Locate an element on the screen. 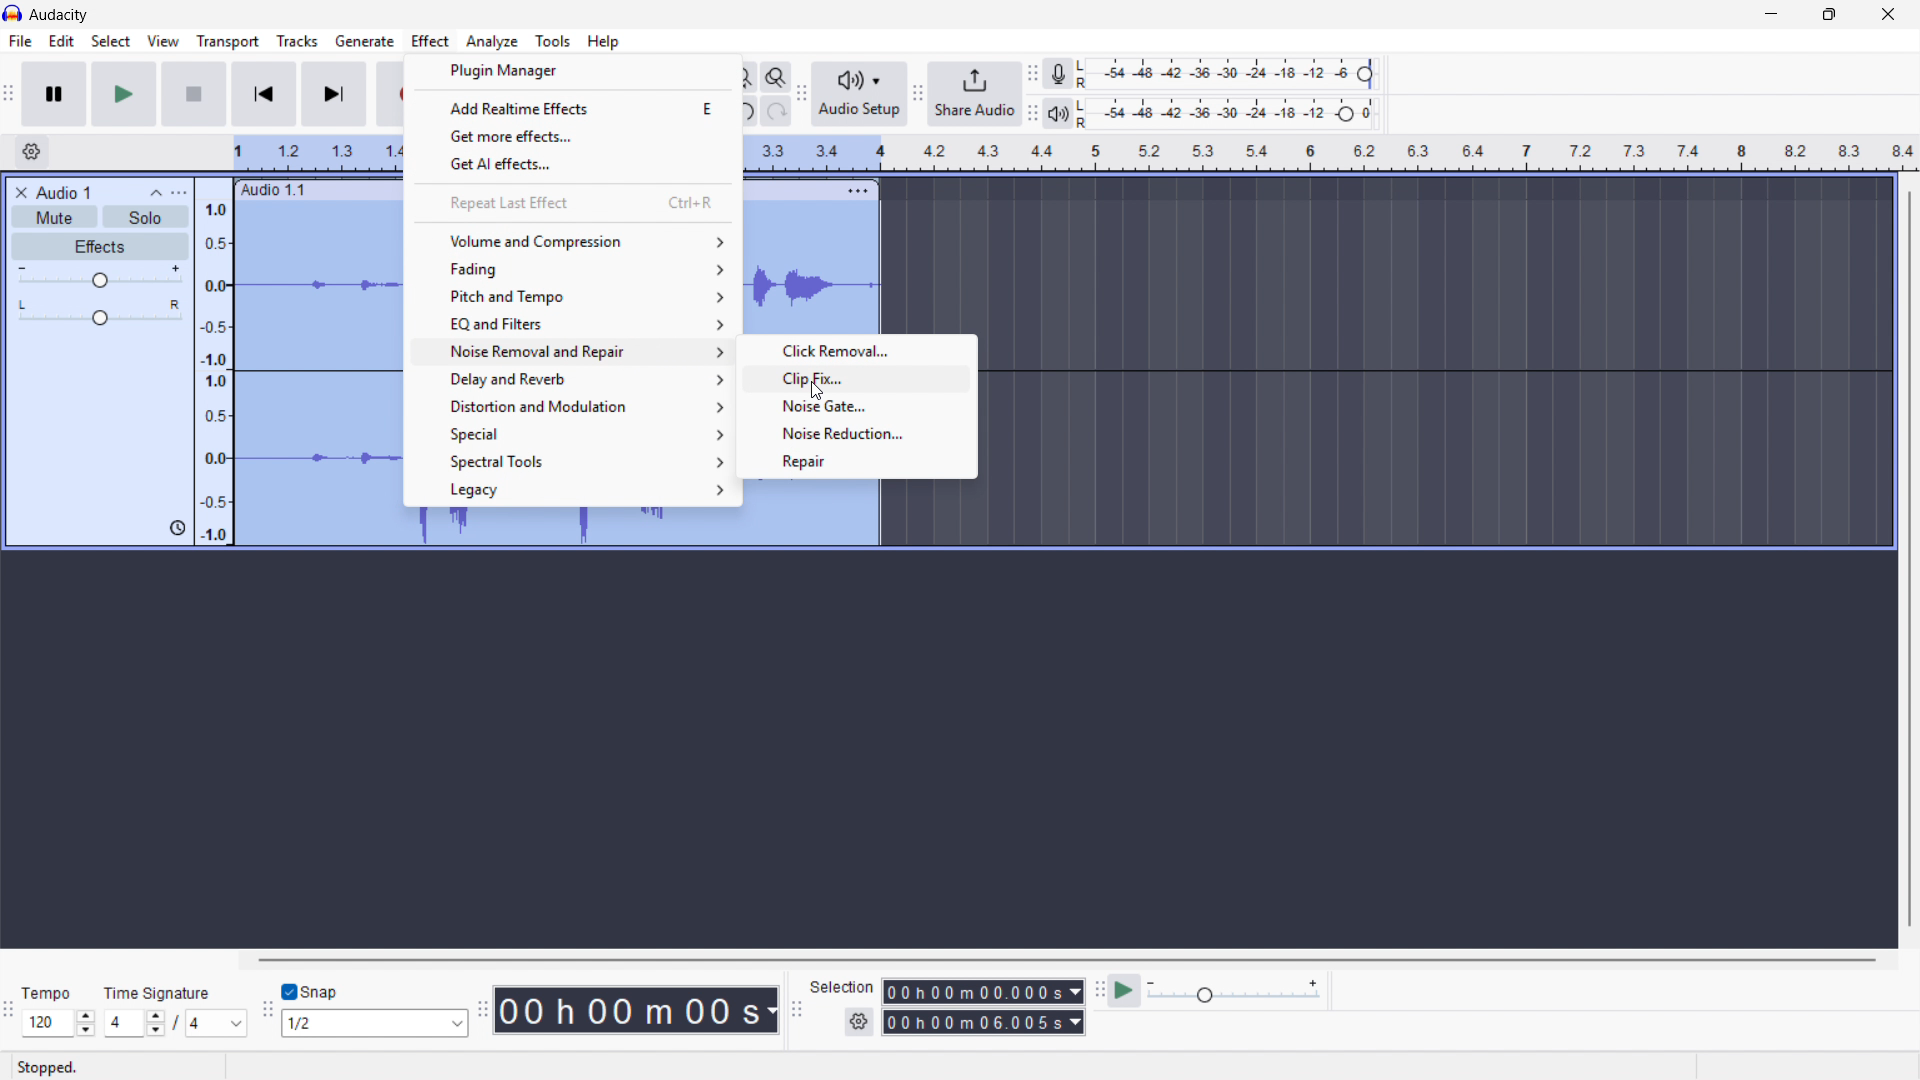 This screenshot has width=1920, height=1080. Toggle snap is located at coordinates (311, 993).